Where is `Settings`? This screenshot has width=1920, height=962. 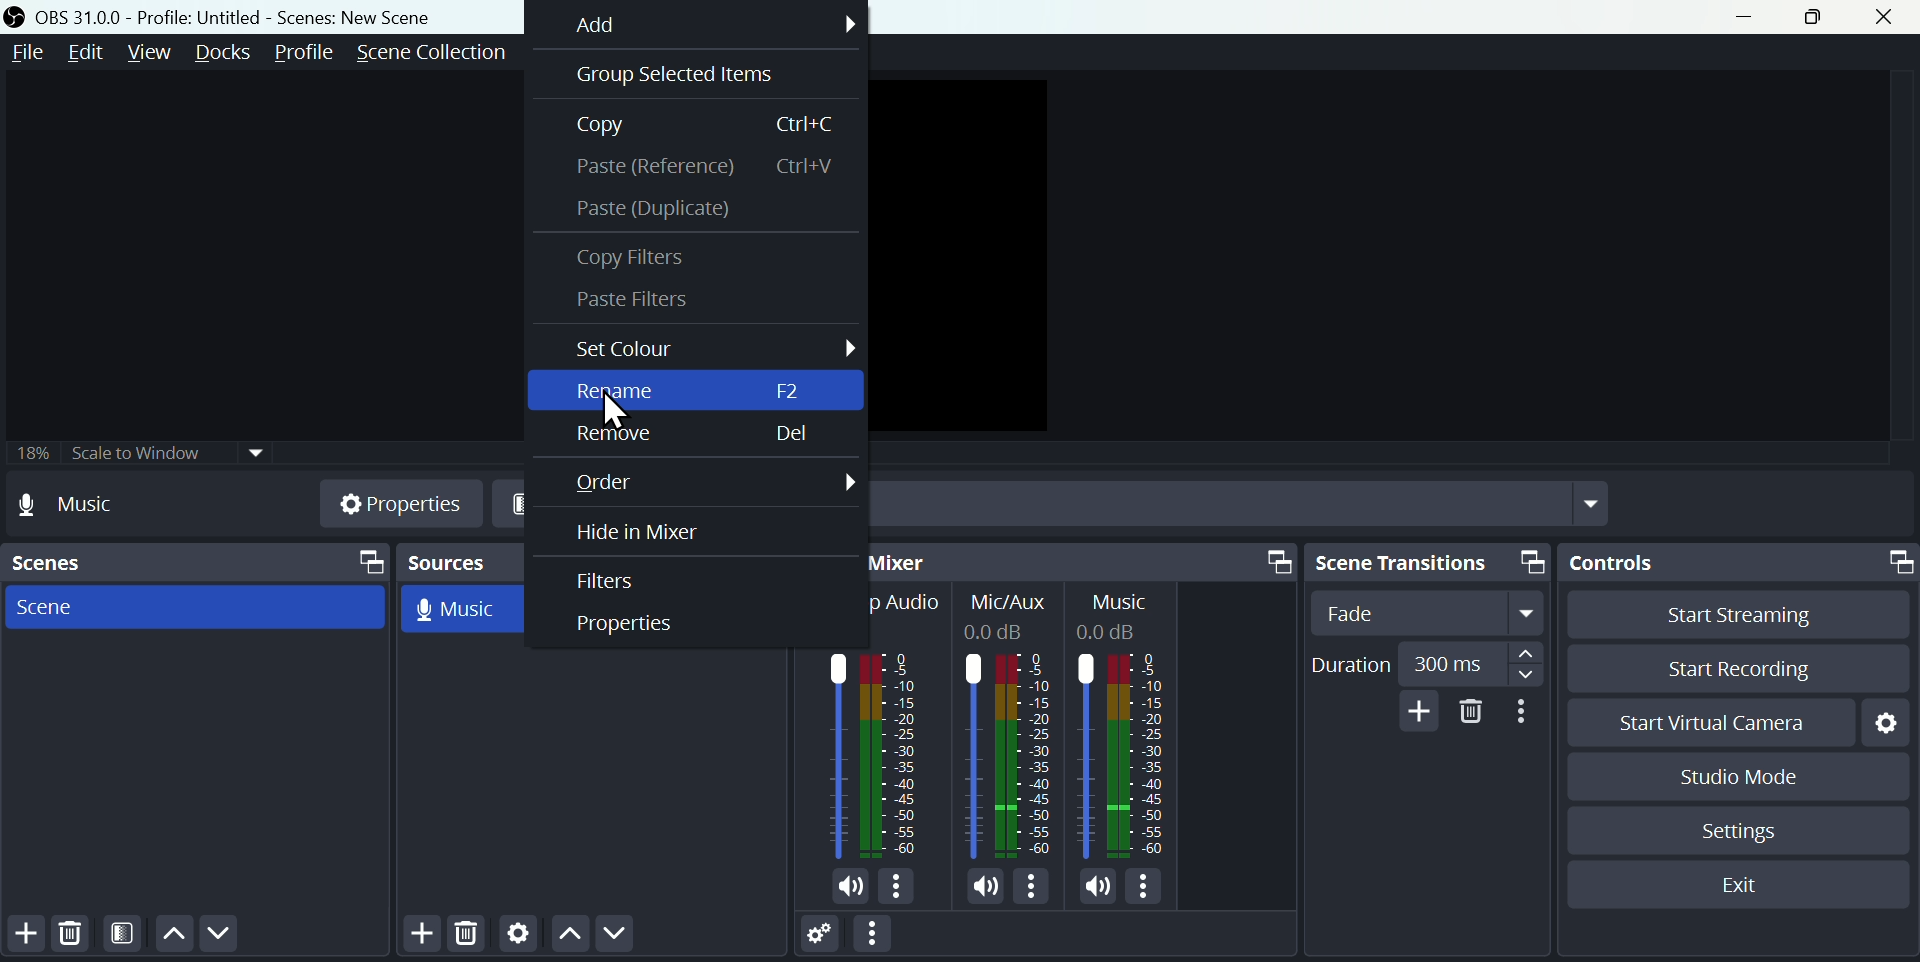 Settings is located at coordinates (1886, 726).